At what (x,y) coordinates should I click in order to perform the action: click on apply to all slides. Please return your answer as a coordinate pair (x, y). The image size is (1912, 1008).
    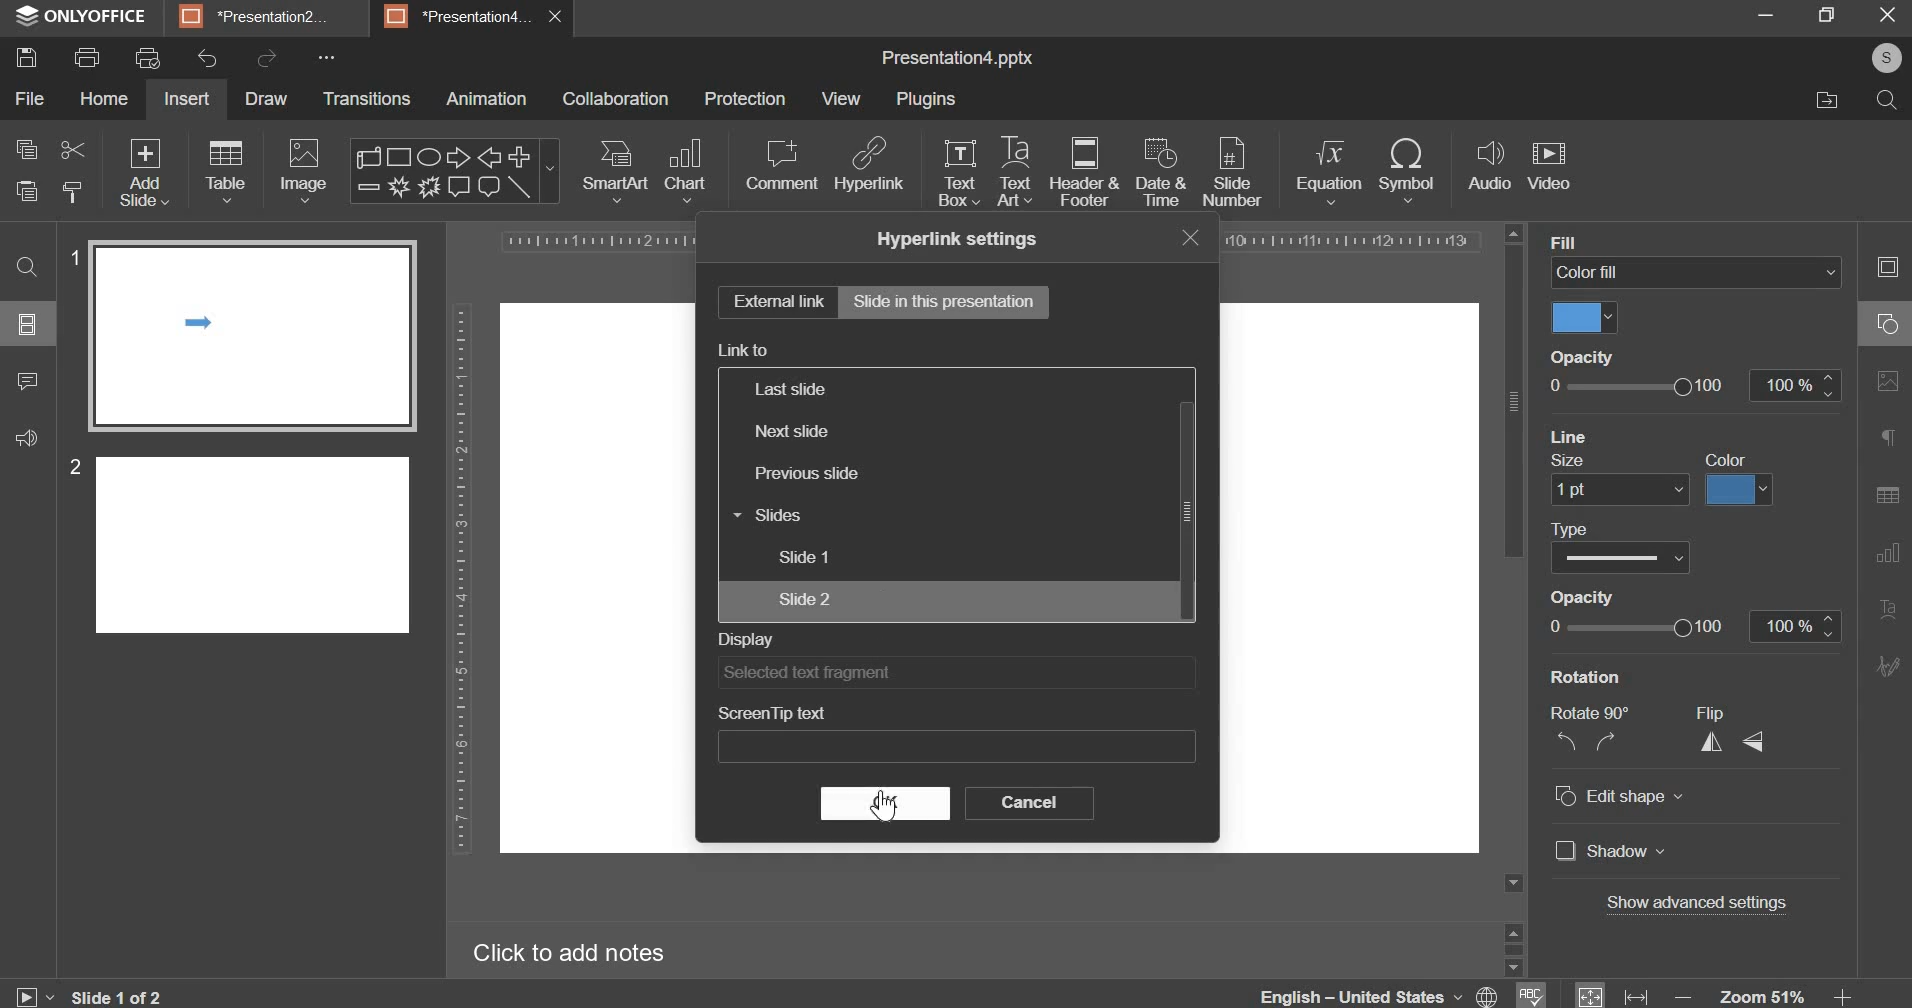
    Looking at the image, I should click on (1732, 459).